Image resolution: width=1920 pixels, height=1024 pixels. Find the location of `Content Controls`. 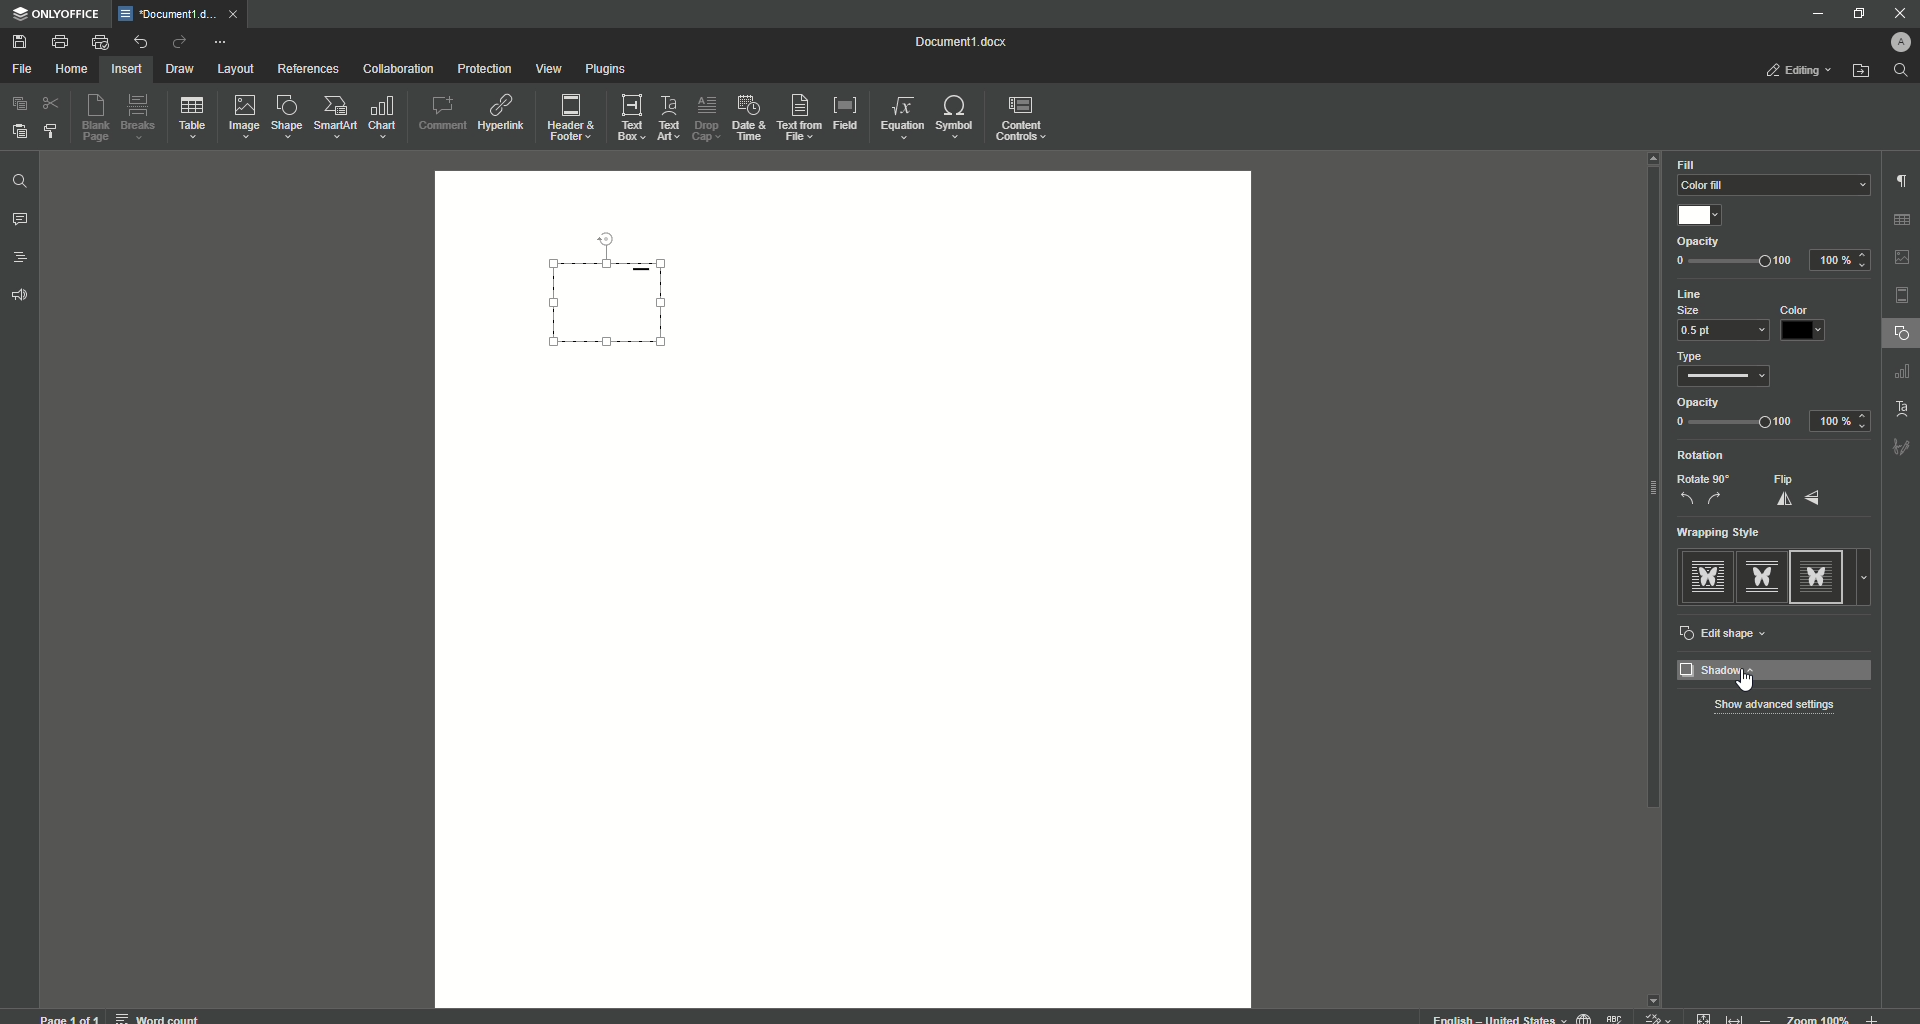

Content Controls is located at coordinates (1024, 121).